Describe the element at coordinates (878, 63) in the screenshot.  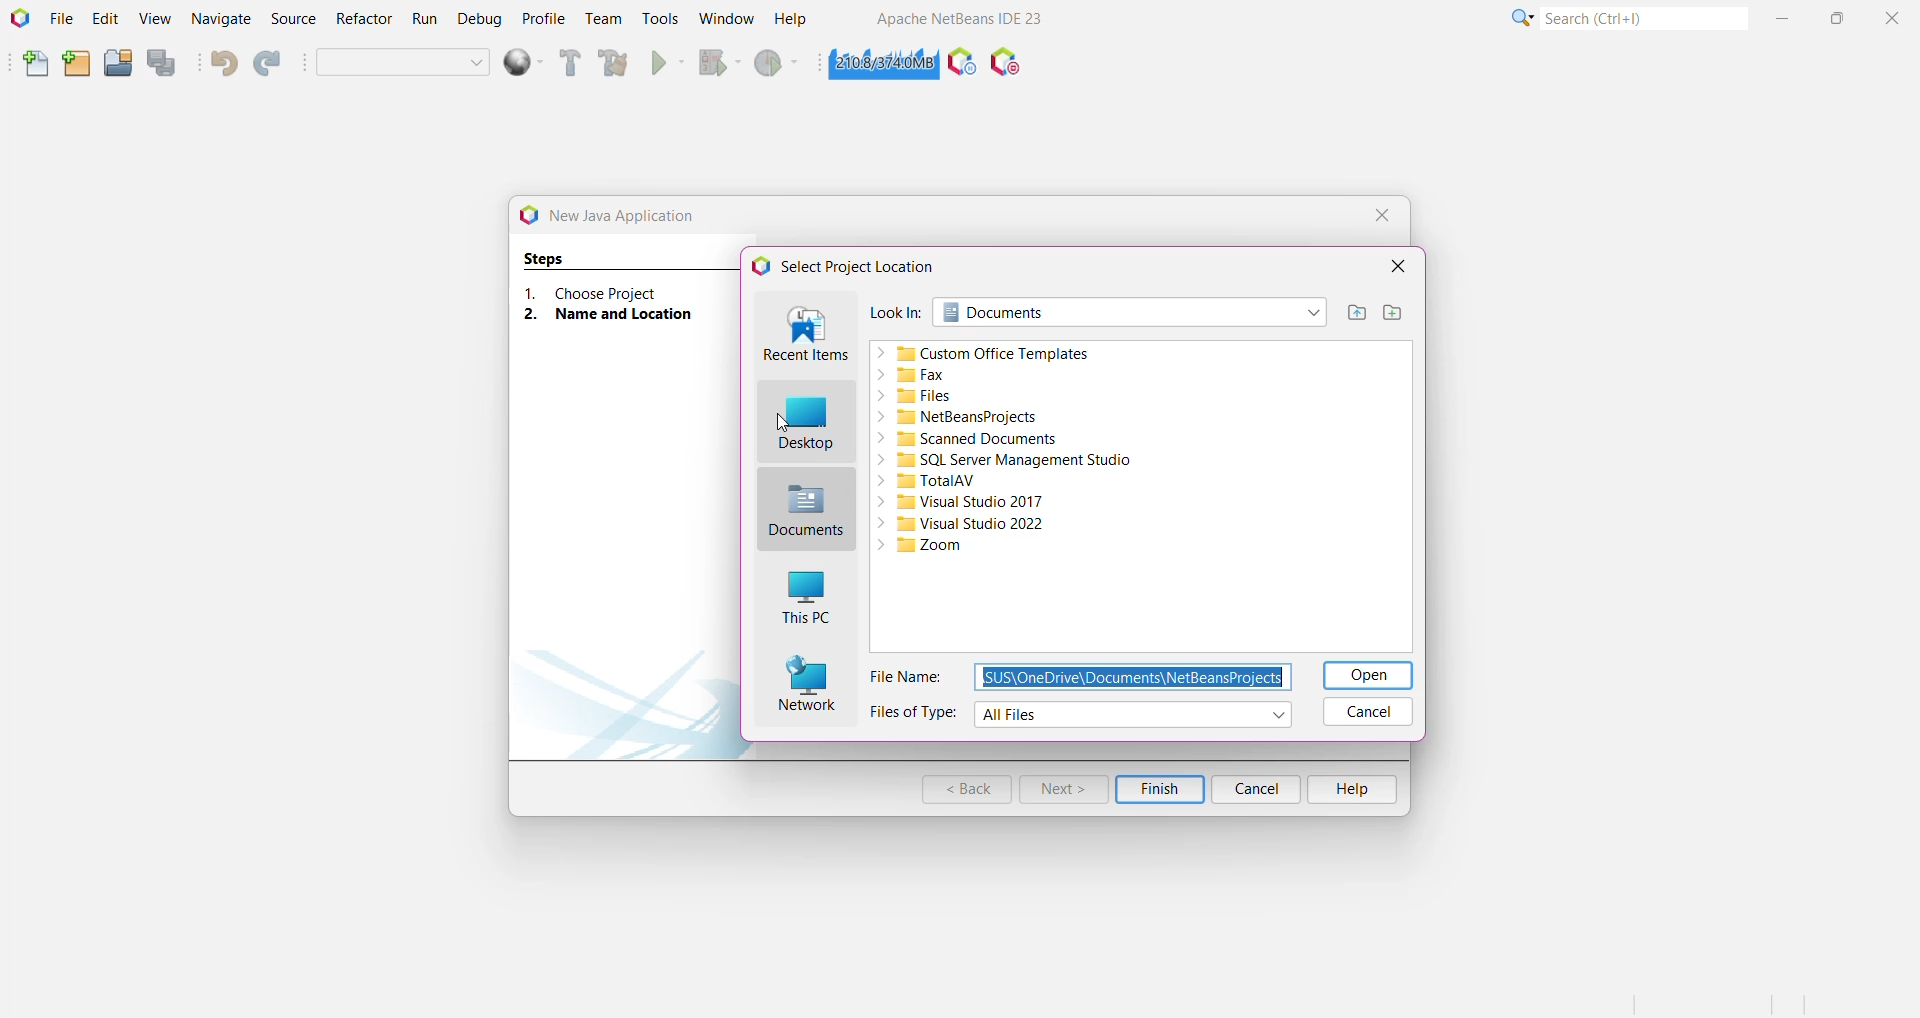
I see `Click to force garbage collection` at that location.